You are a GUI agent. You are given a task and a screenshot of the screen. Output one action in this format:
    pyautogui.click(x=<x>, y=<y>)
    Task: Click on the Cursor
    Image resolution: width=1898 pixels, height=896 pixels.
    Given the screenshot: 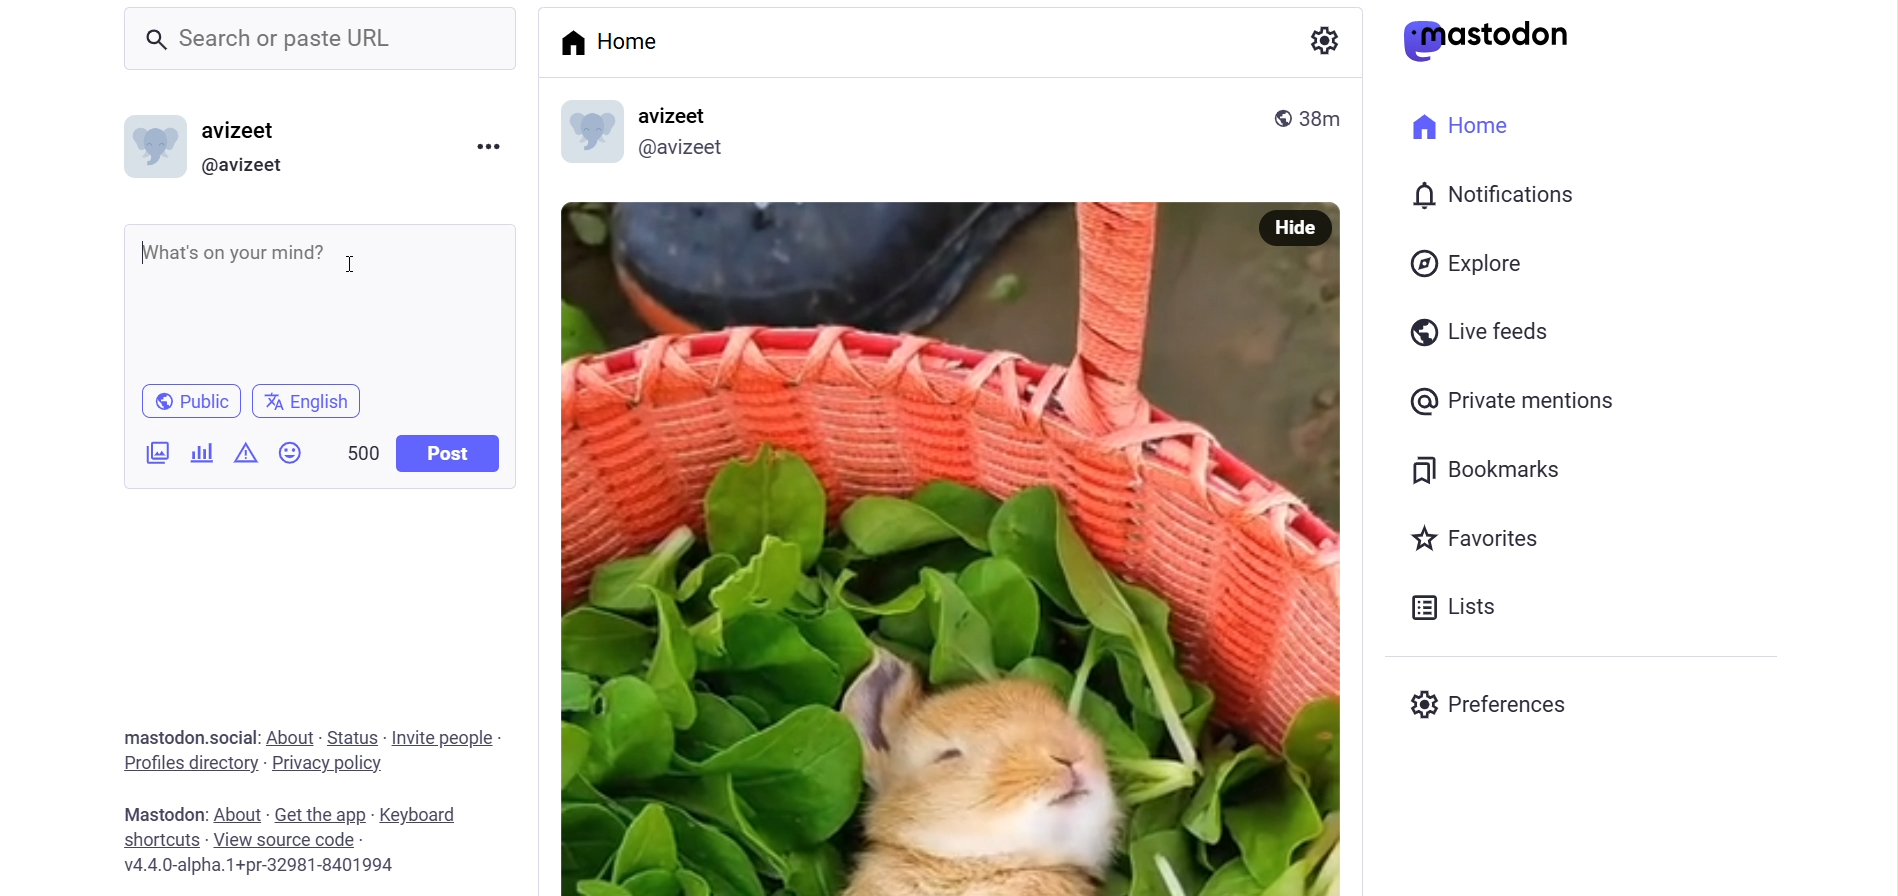 What is the action you would take?
    pyautogui.click(x=350, y=262)
    